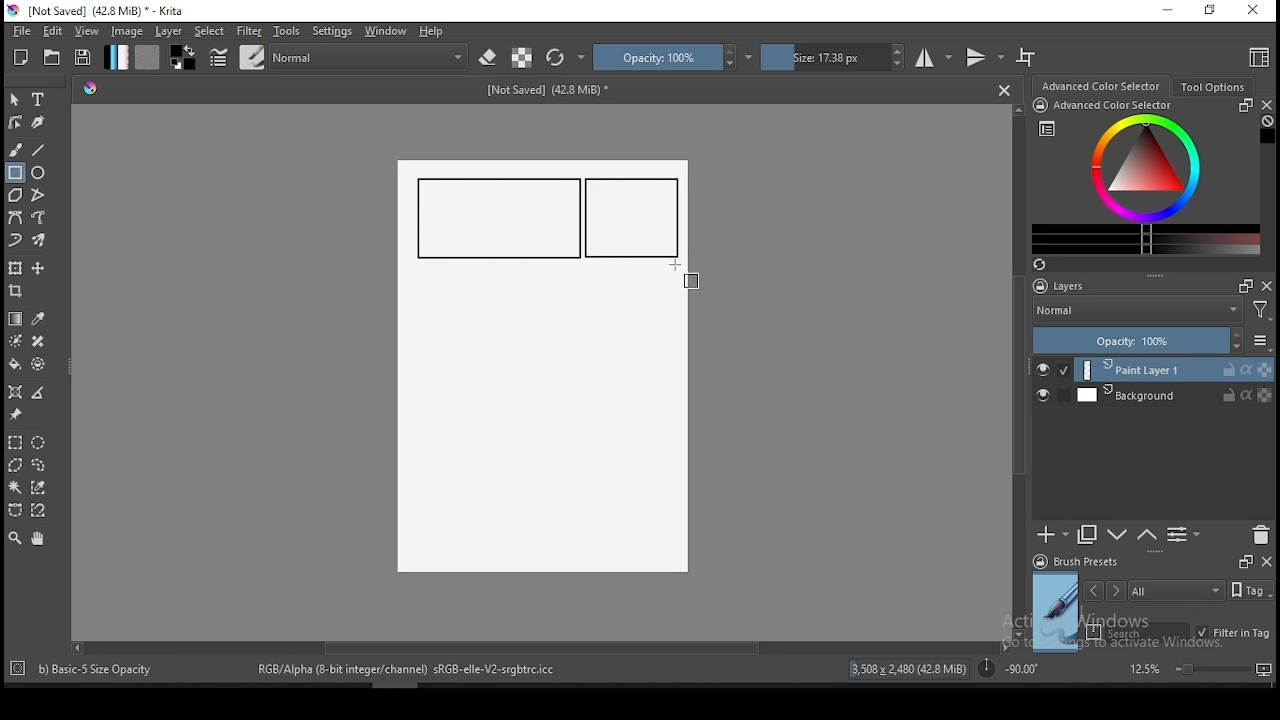  Describe the element at coordinates (1142, 176) in the screenshot. I see `advanced color selector` at that location.